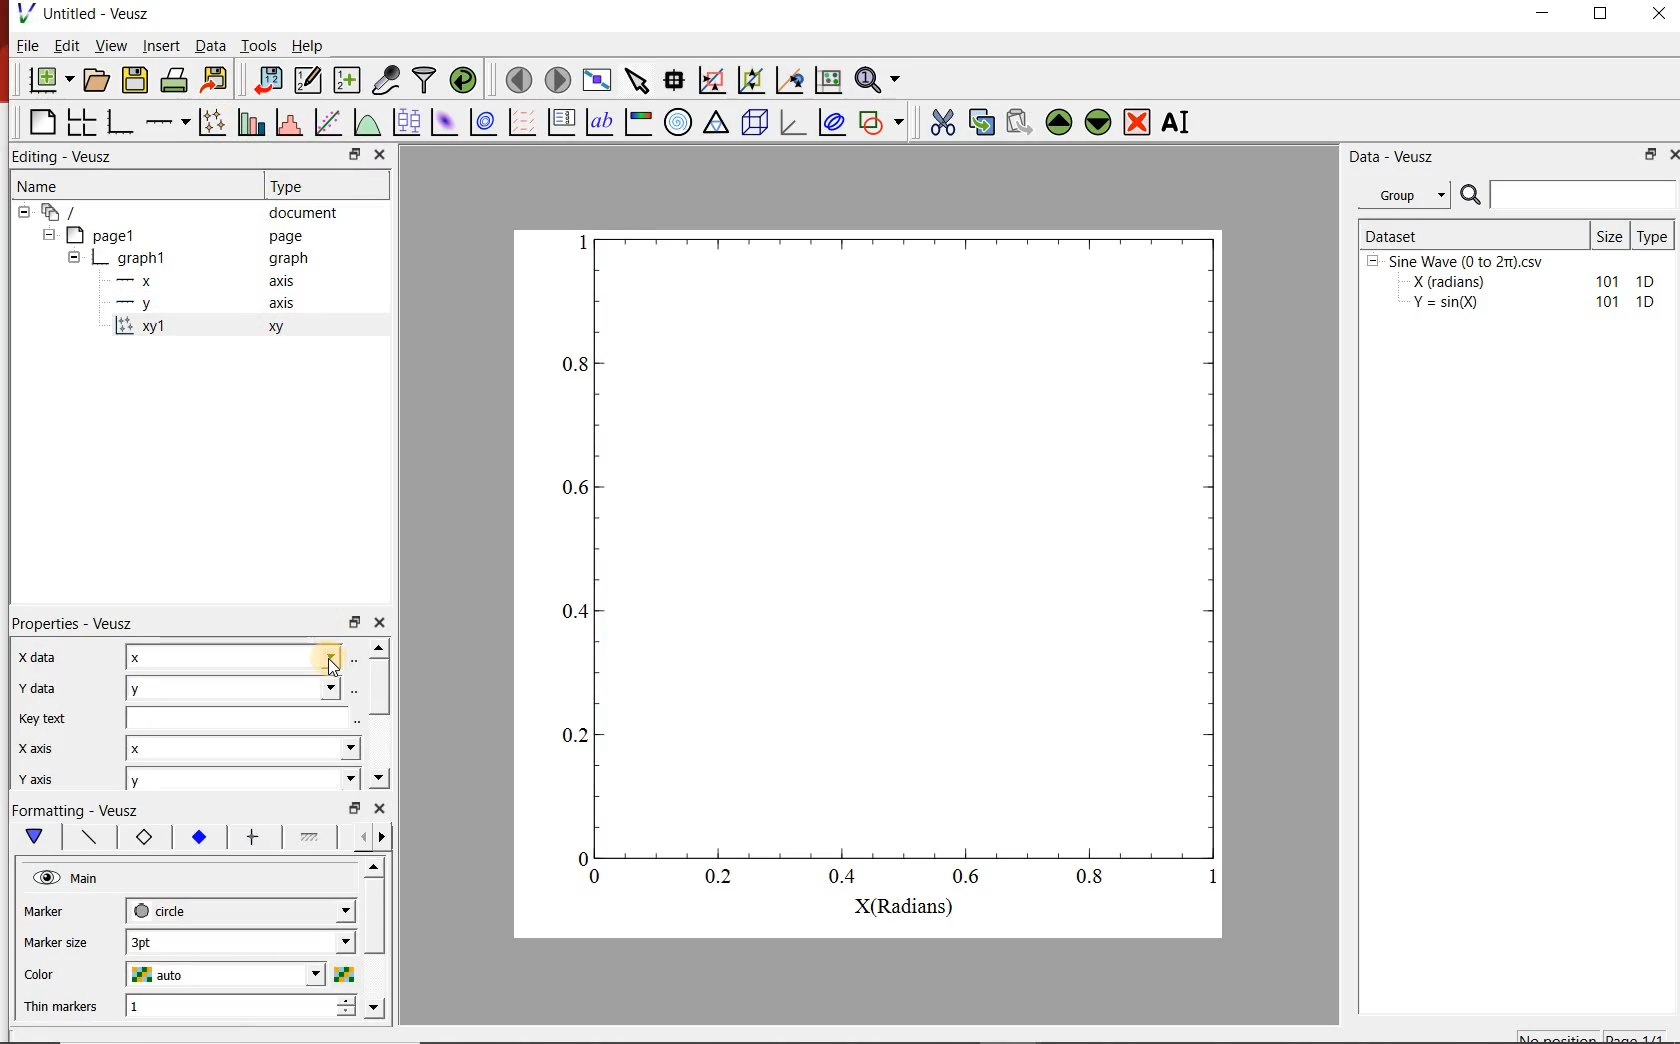 The image size is (1680, 1044). What do you see at coordinates (1137, 122) in the screenshot?
I see `remove` at bounding box center [1137, 122].